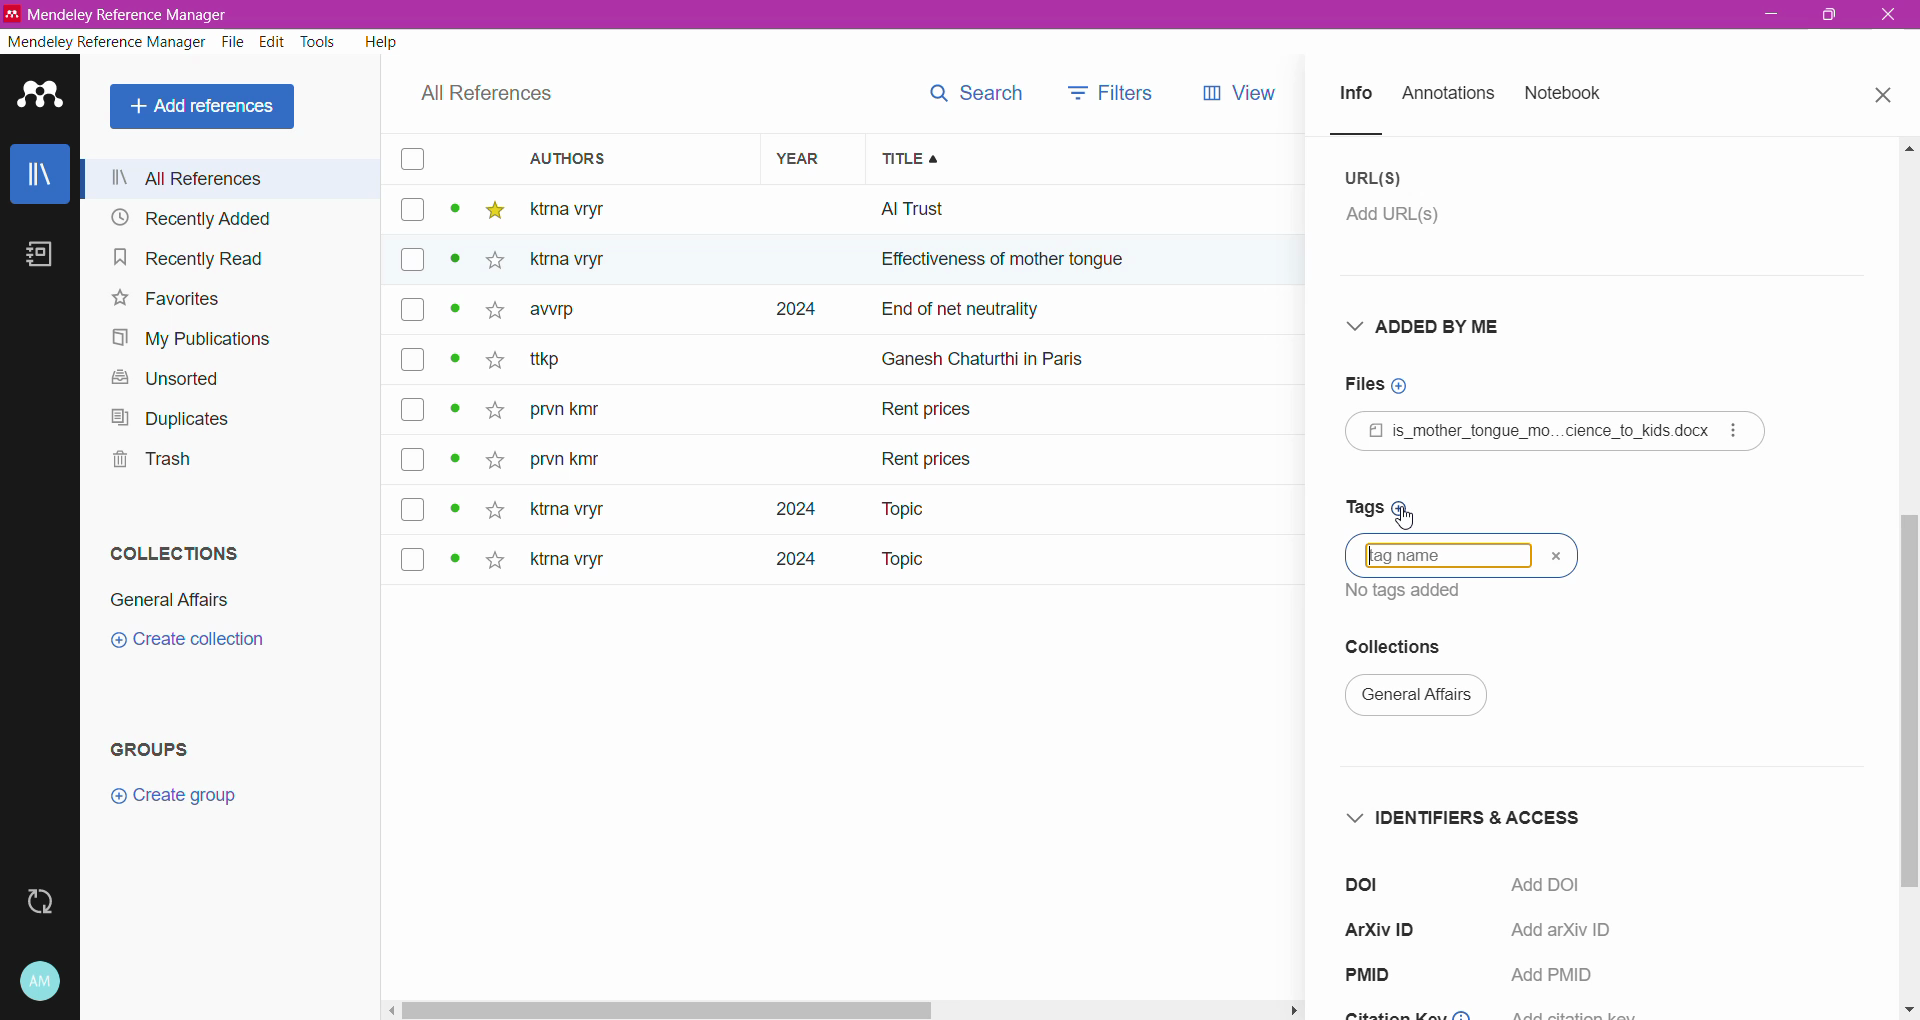 Image resolution: width=1920 pixels, height=1020 pixels. I want to click on URL(S), so click(1377, 178).